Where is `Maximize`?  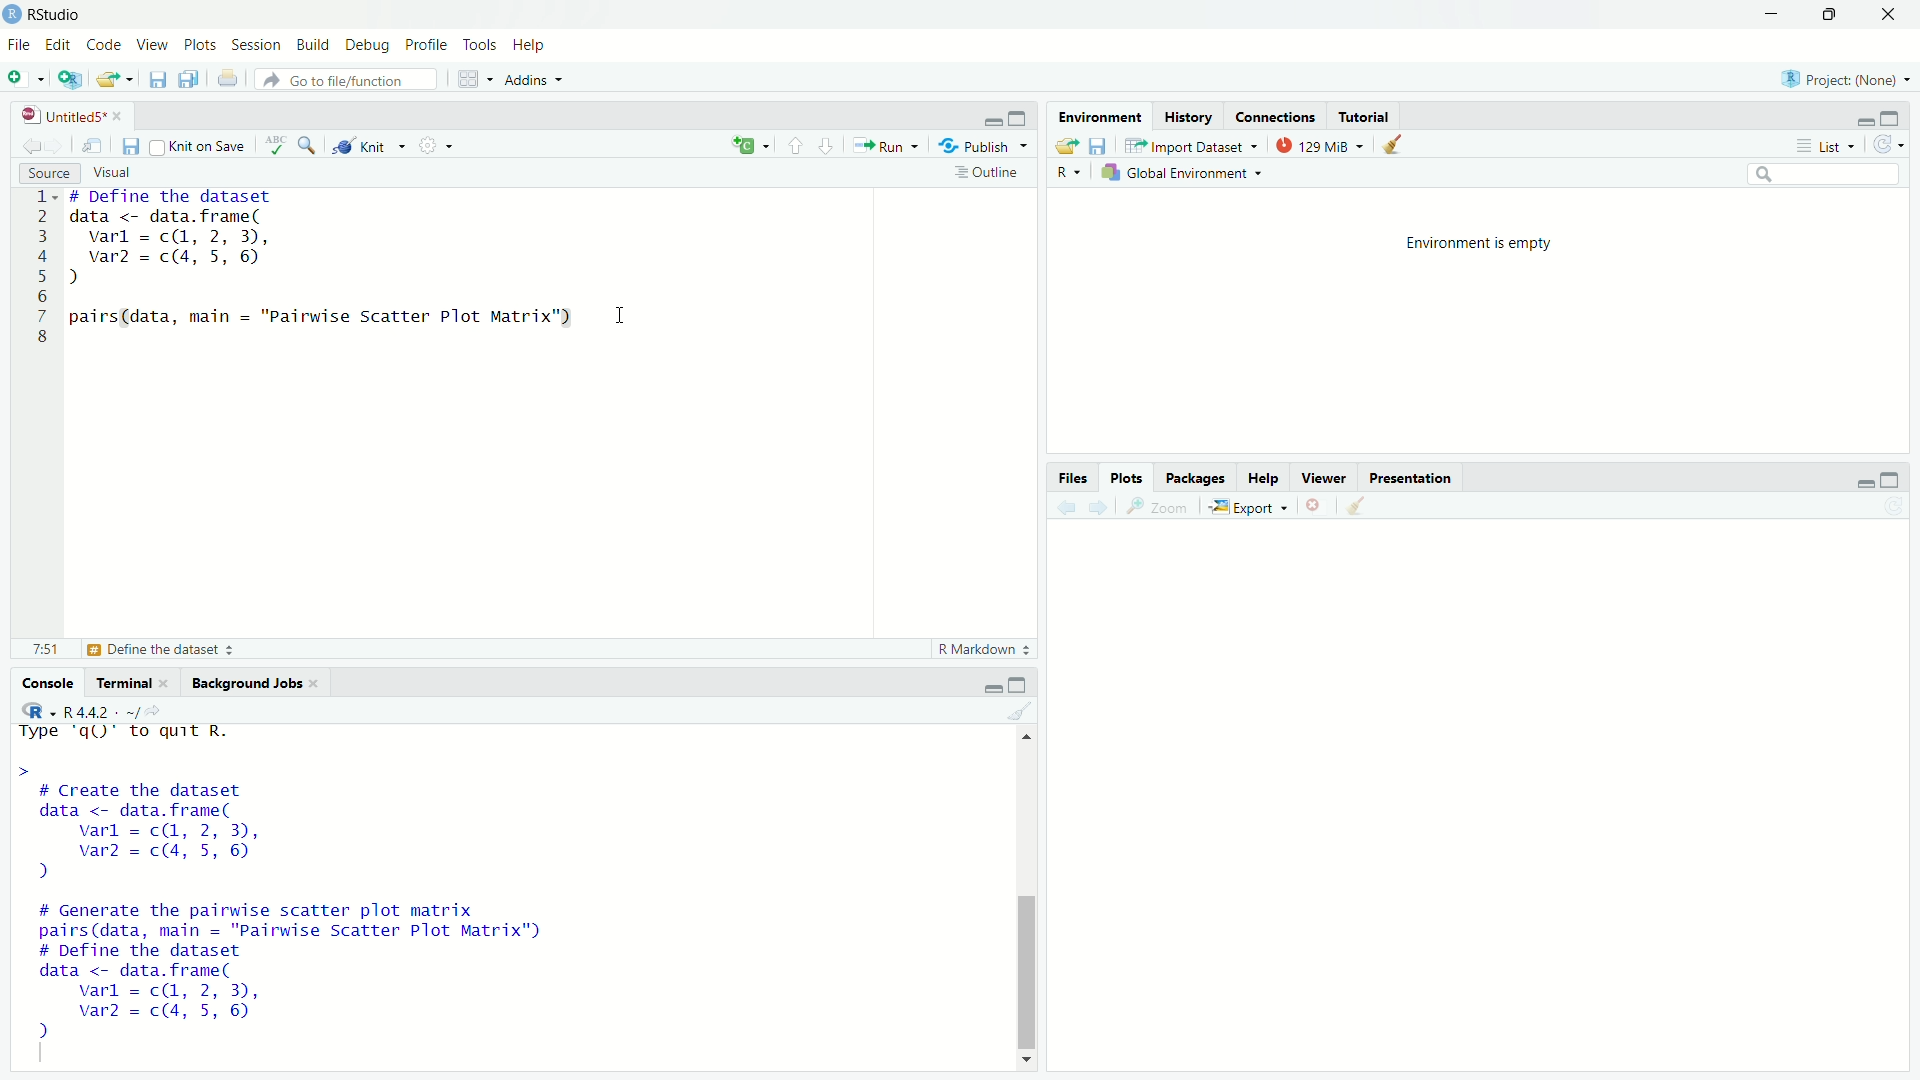
Maximize is located at coordinates (1891, 120).